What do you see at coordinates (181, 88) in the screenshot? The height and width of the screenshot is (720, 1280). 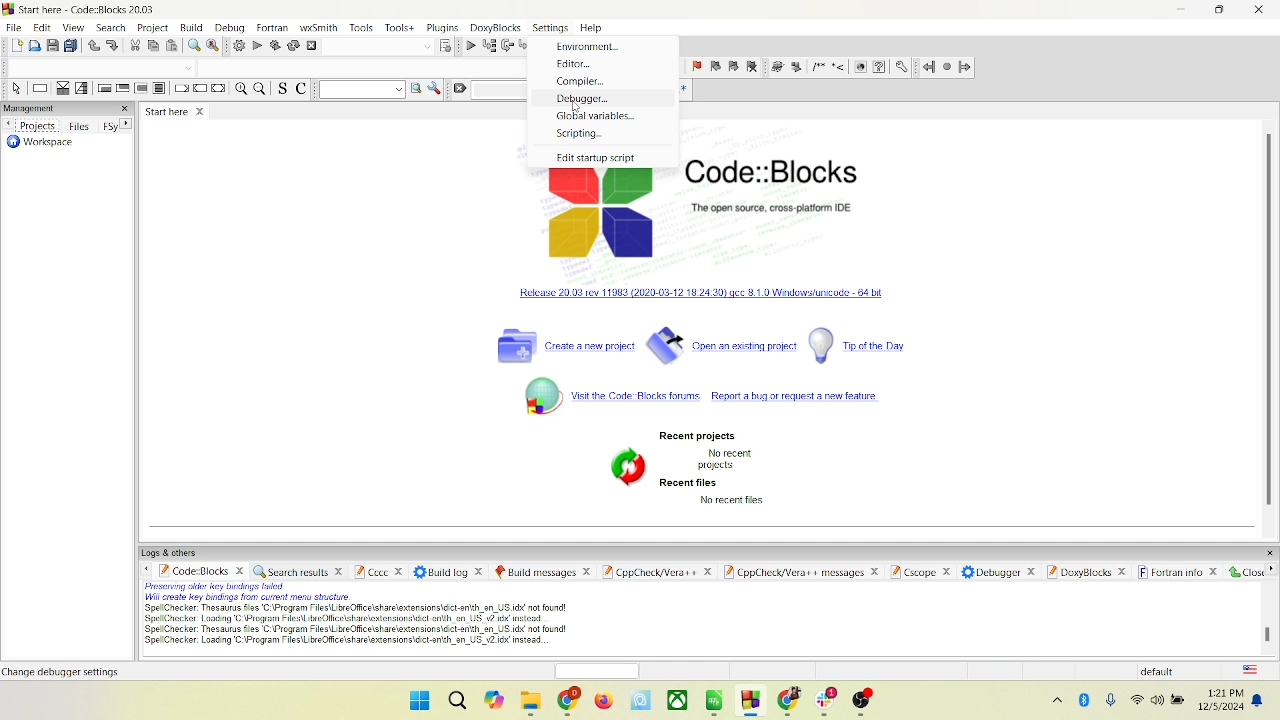 I see `break instruction` at bounding box center [181, 88].